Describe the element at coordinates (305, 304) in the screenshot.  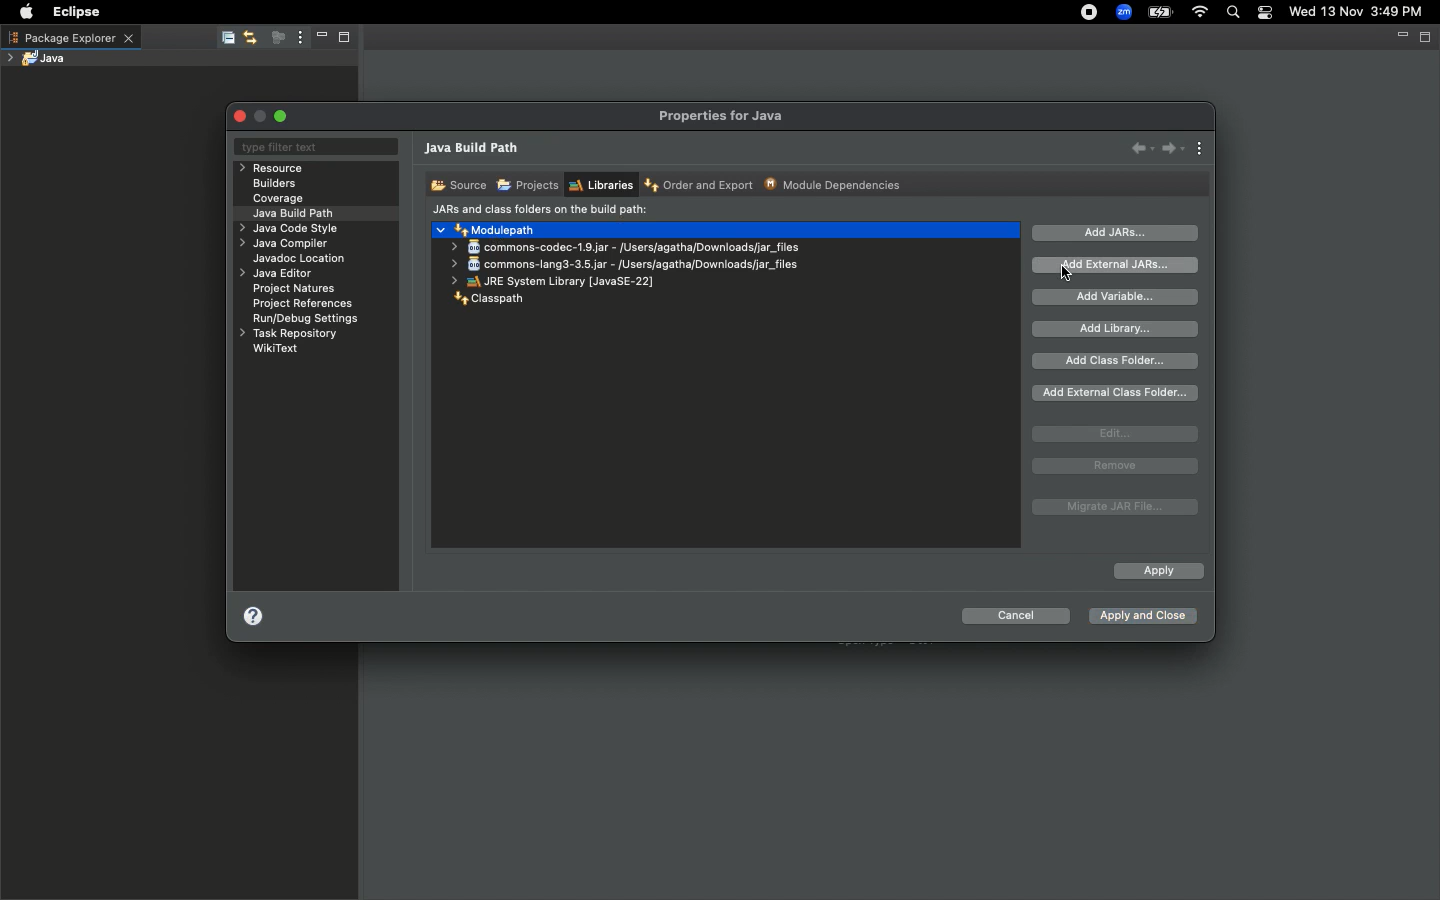
I see `Project references ` at that location.